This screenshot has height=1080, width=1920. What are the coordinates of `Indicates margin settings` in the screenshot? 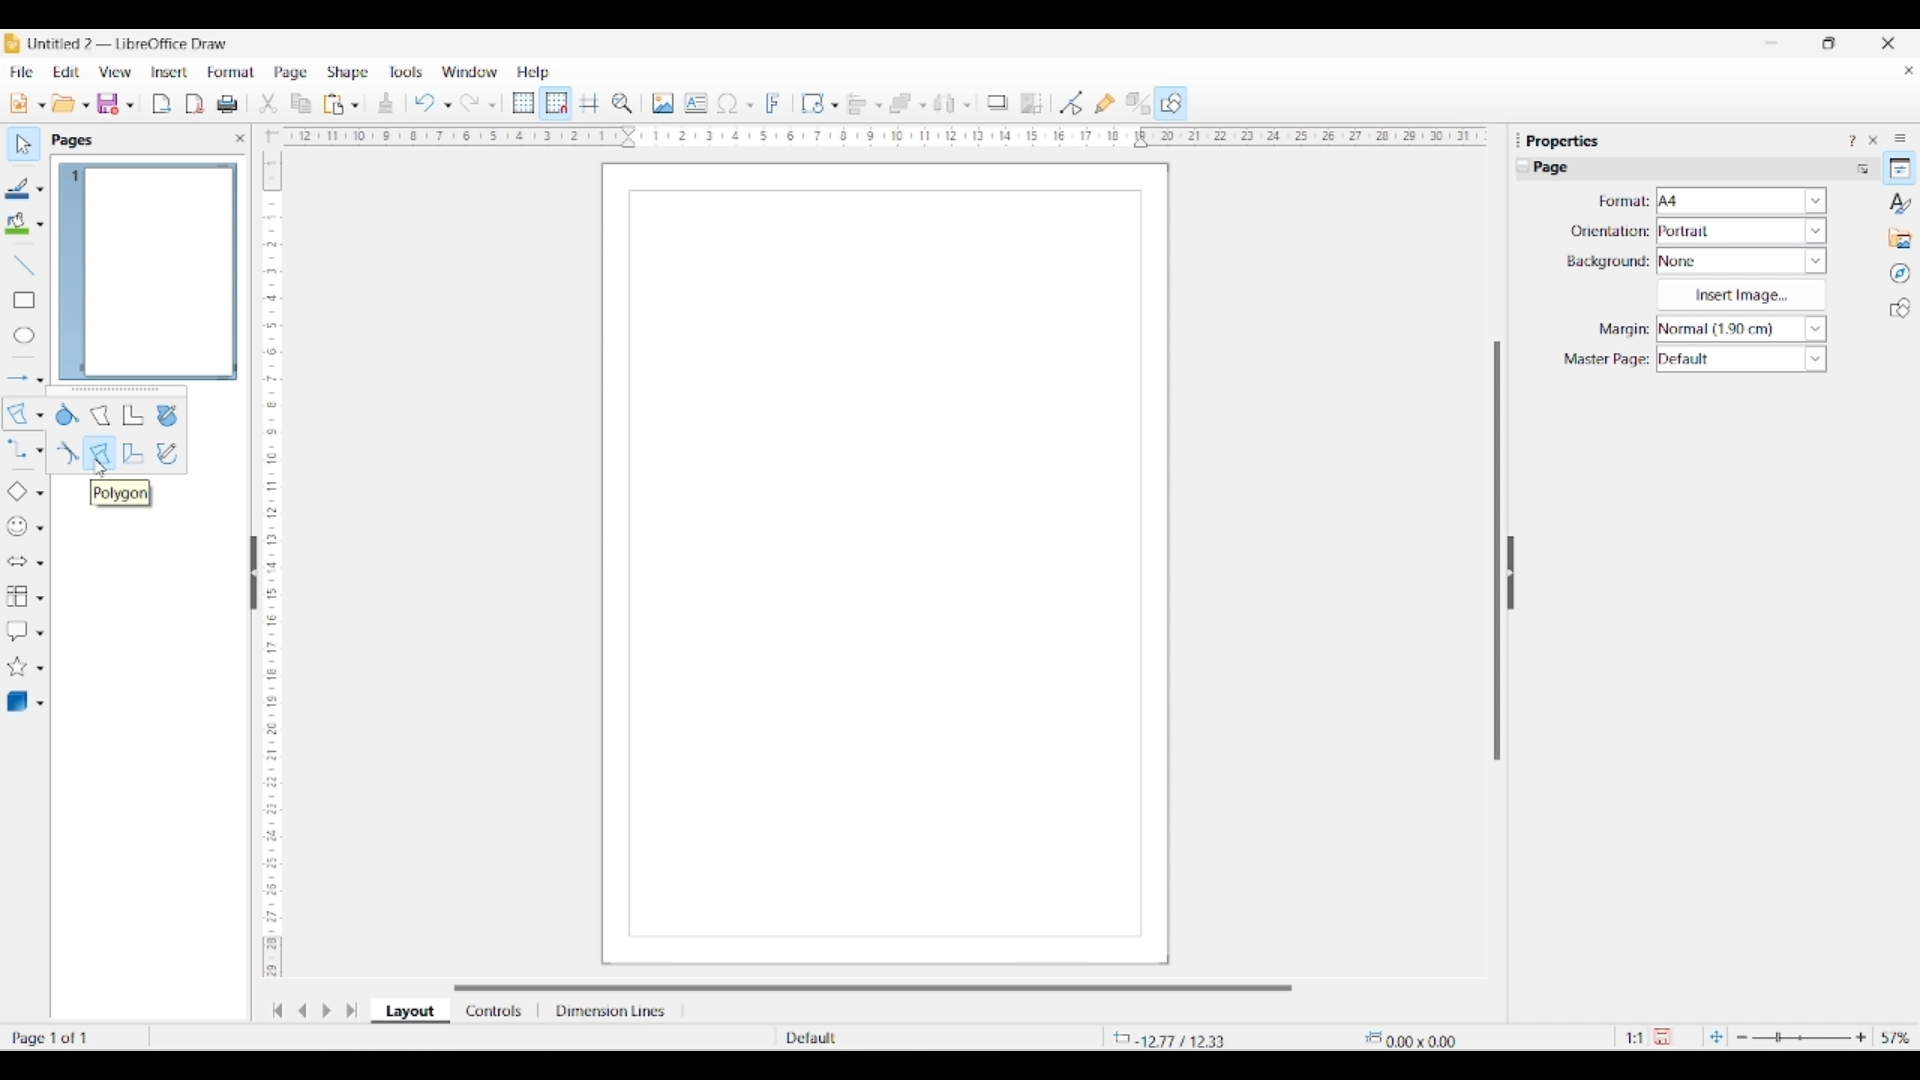 It's located at (1621, 330).